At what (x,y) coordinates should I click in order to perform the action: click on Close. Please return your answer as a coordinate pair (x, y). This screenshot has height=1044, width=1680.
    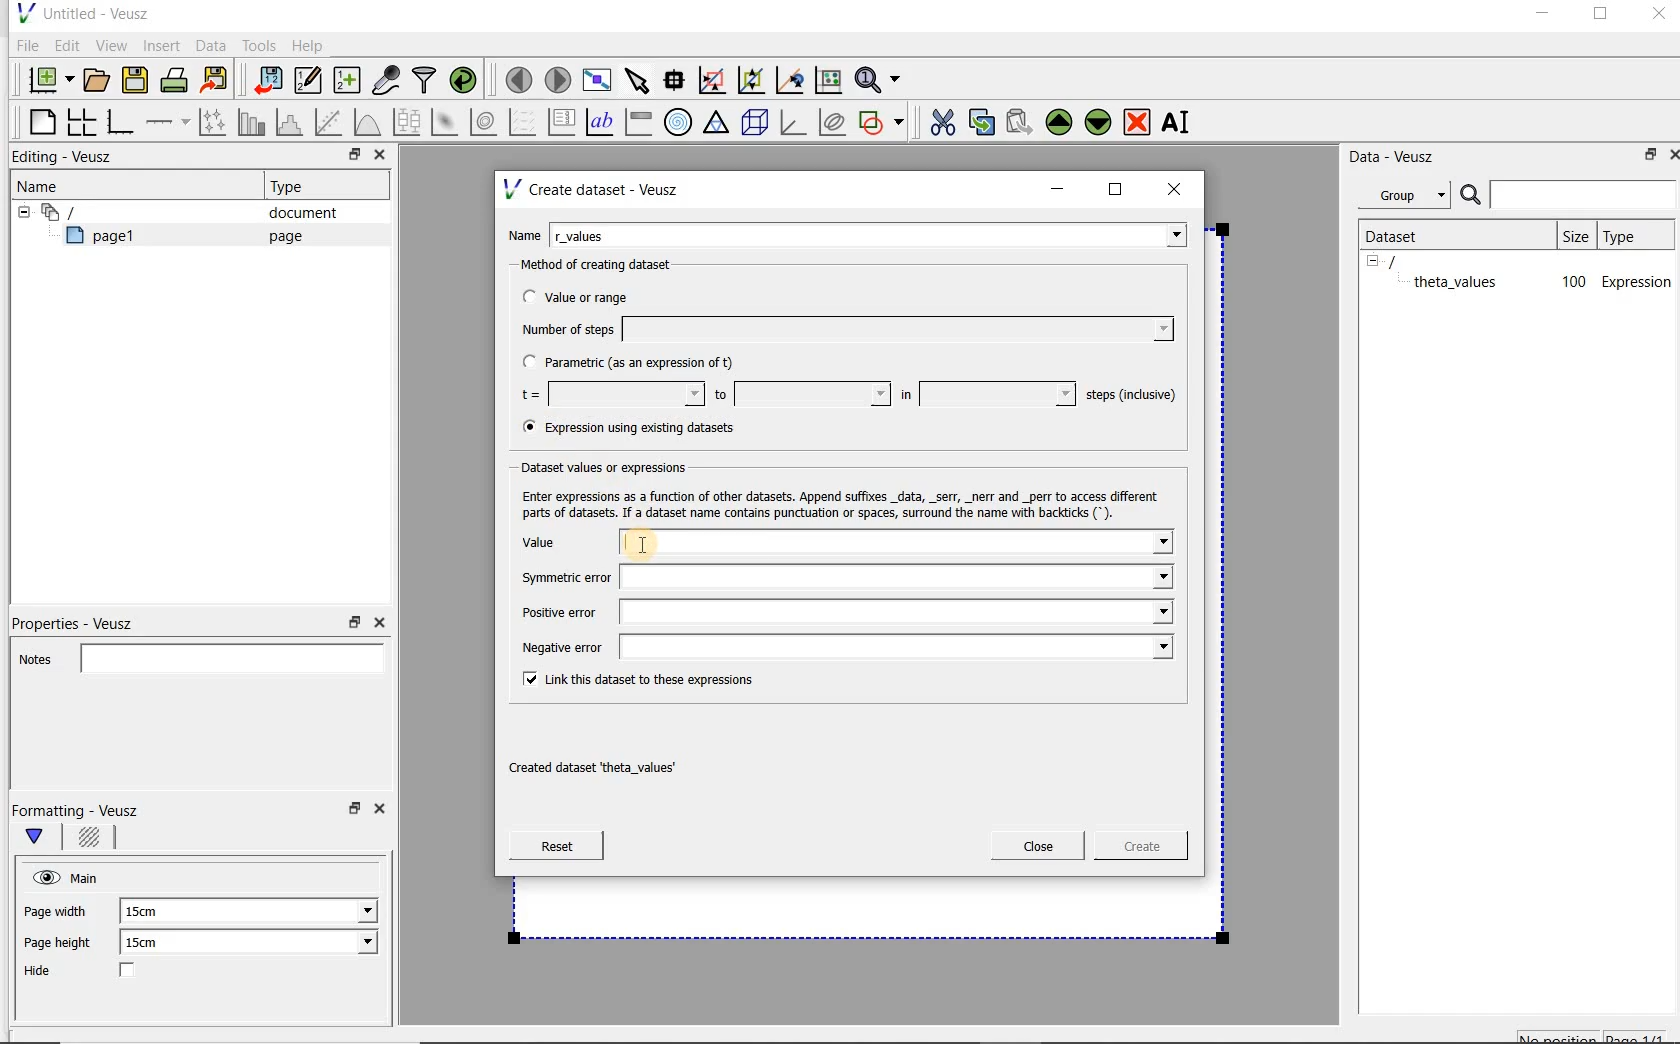
    Looking at the image, I should click on (1038, 846).